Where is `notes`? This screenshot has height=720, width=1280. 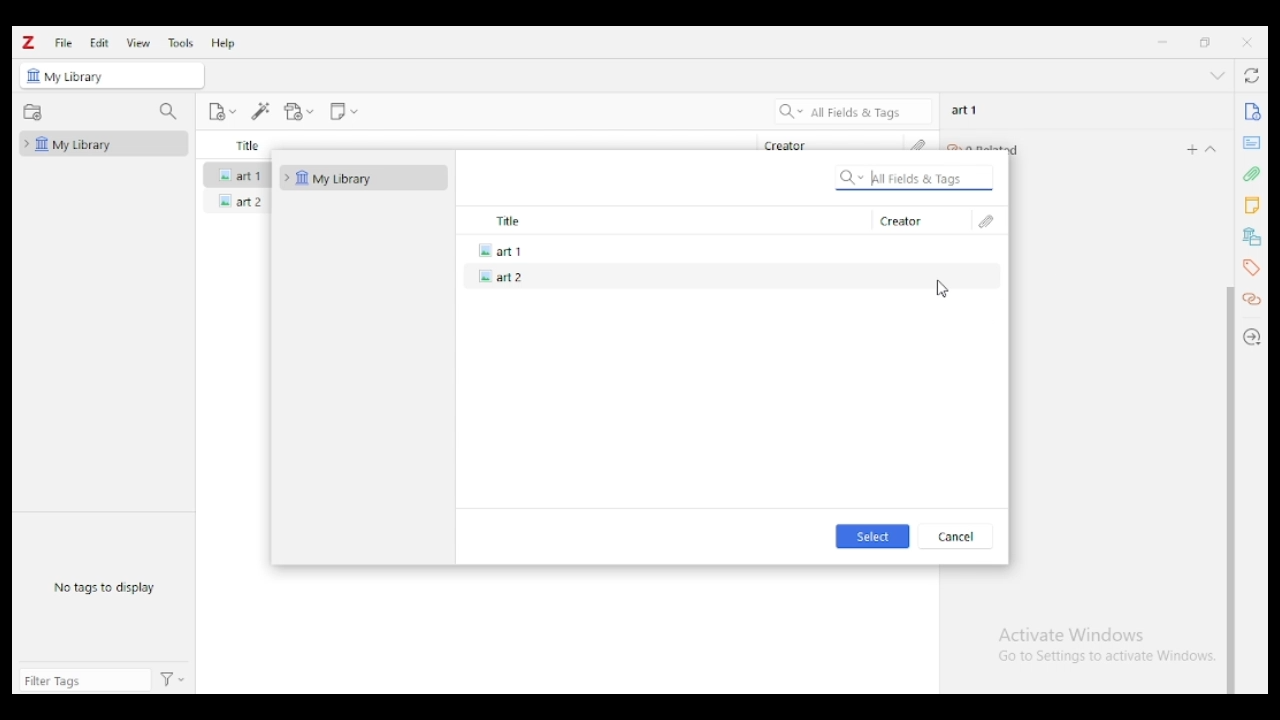
notes is located at coordinates (1251, 206).